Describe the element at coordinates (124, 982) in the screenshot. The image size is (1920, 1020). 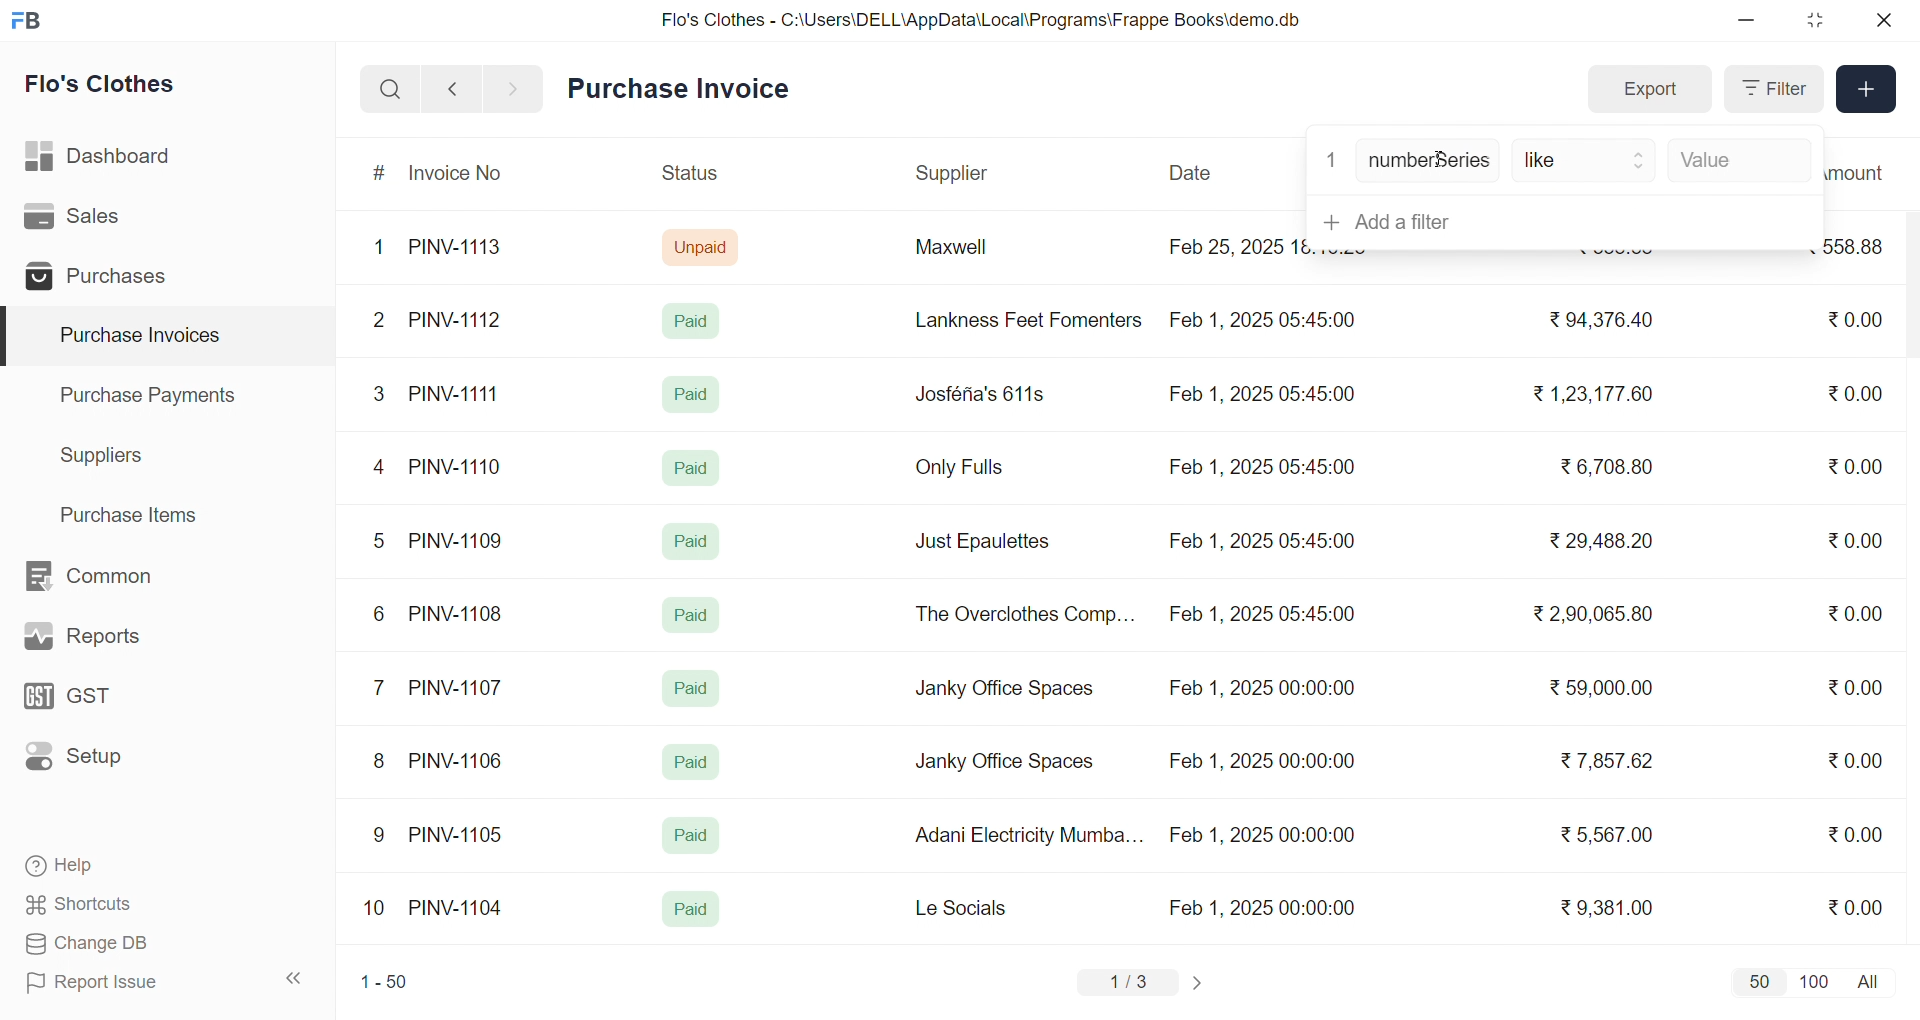
I see `Report Issue` at that location.